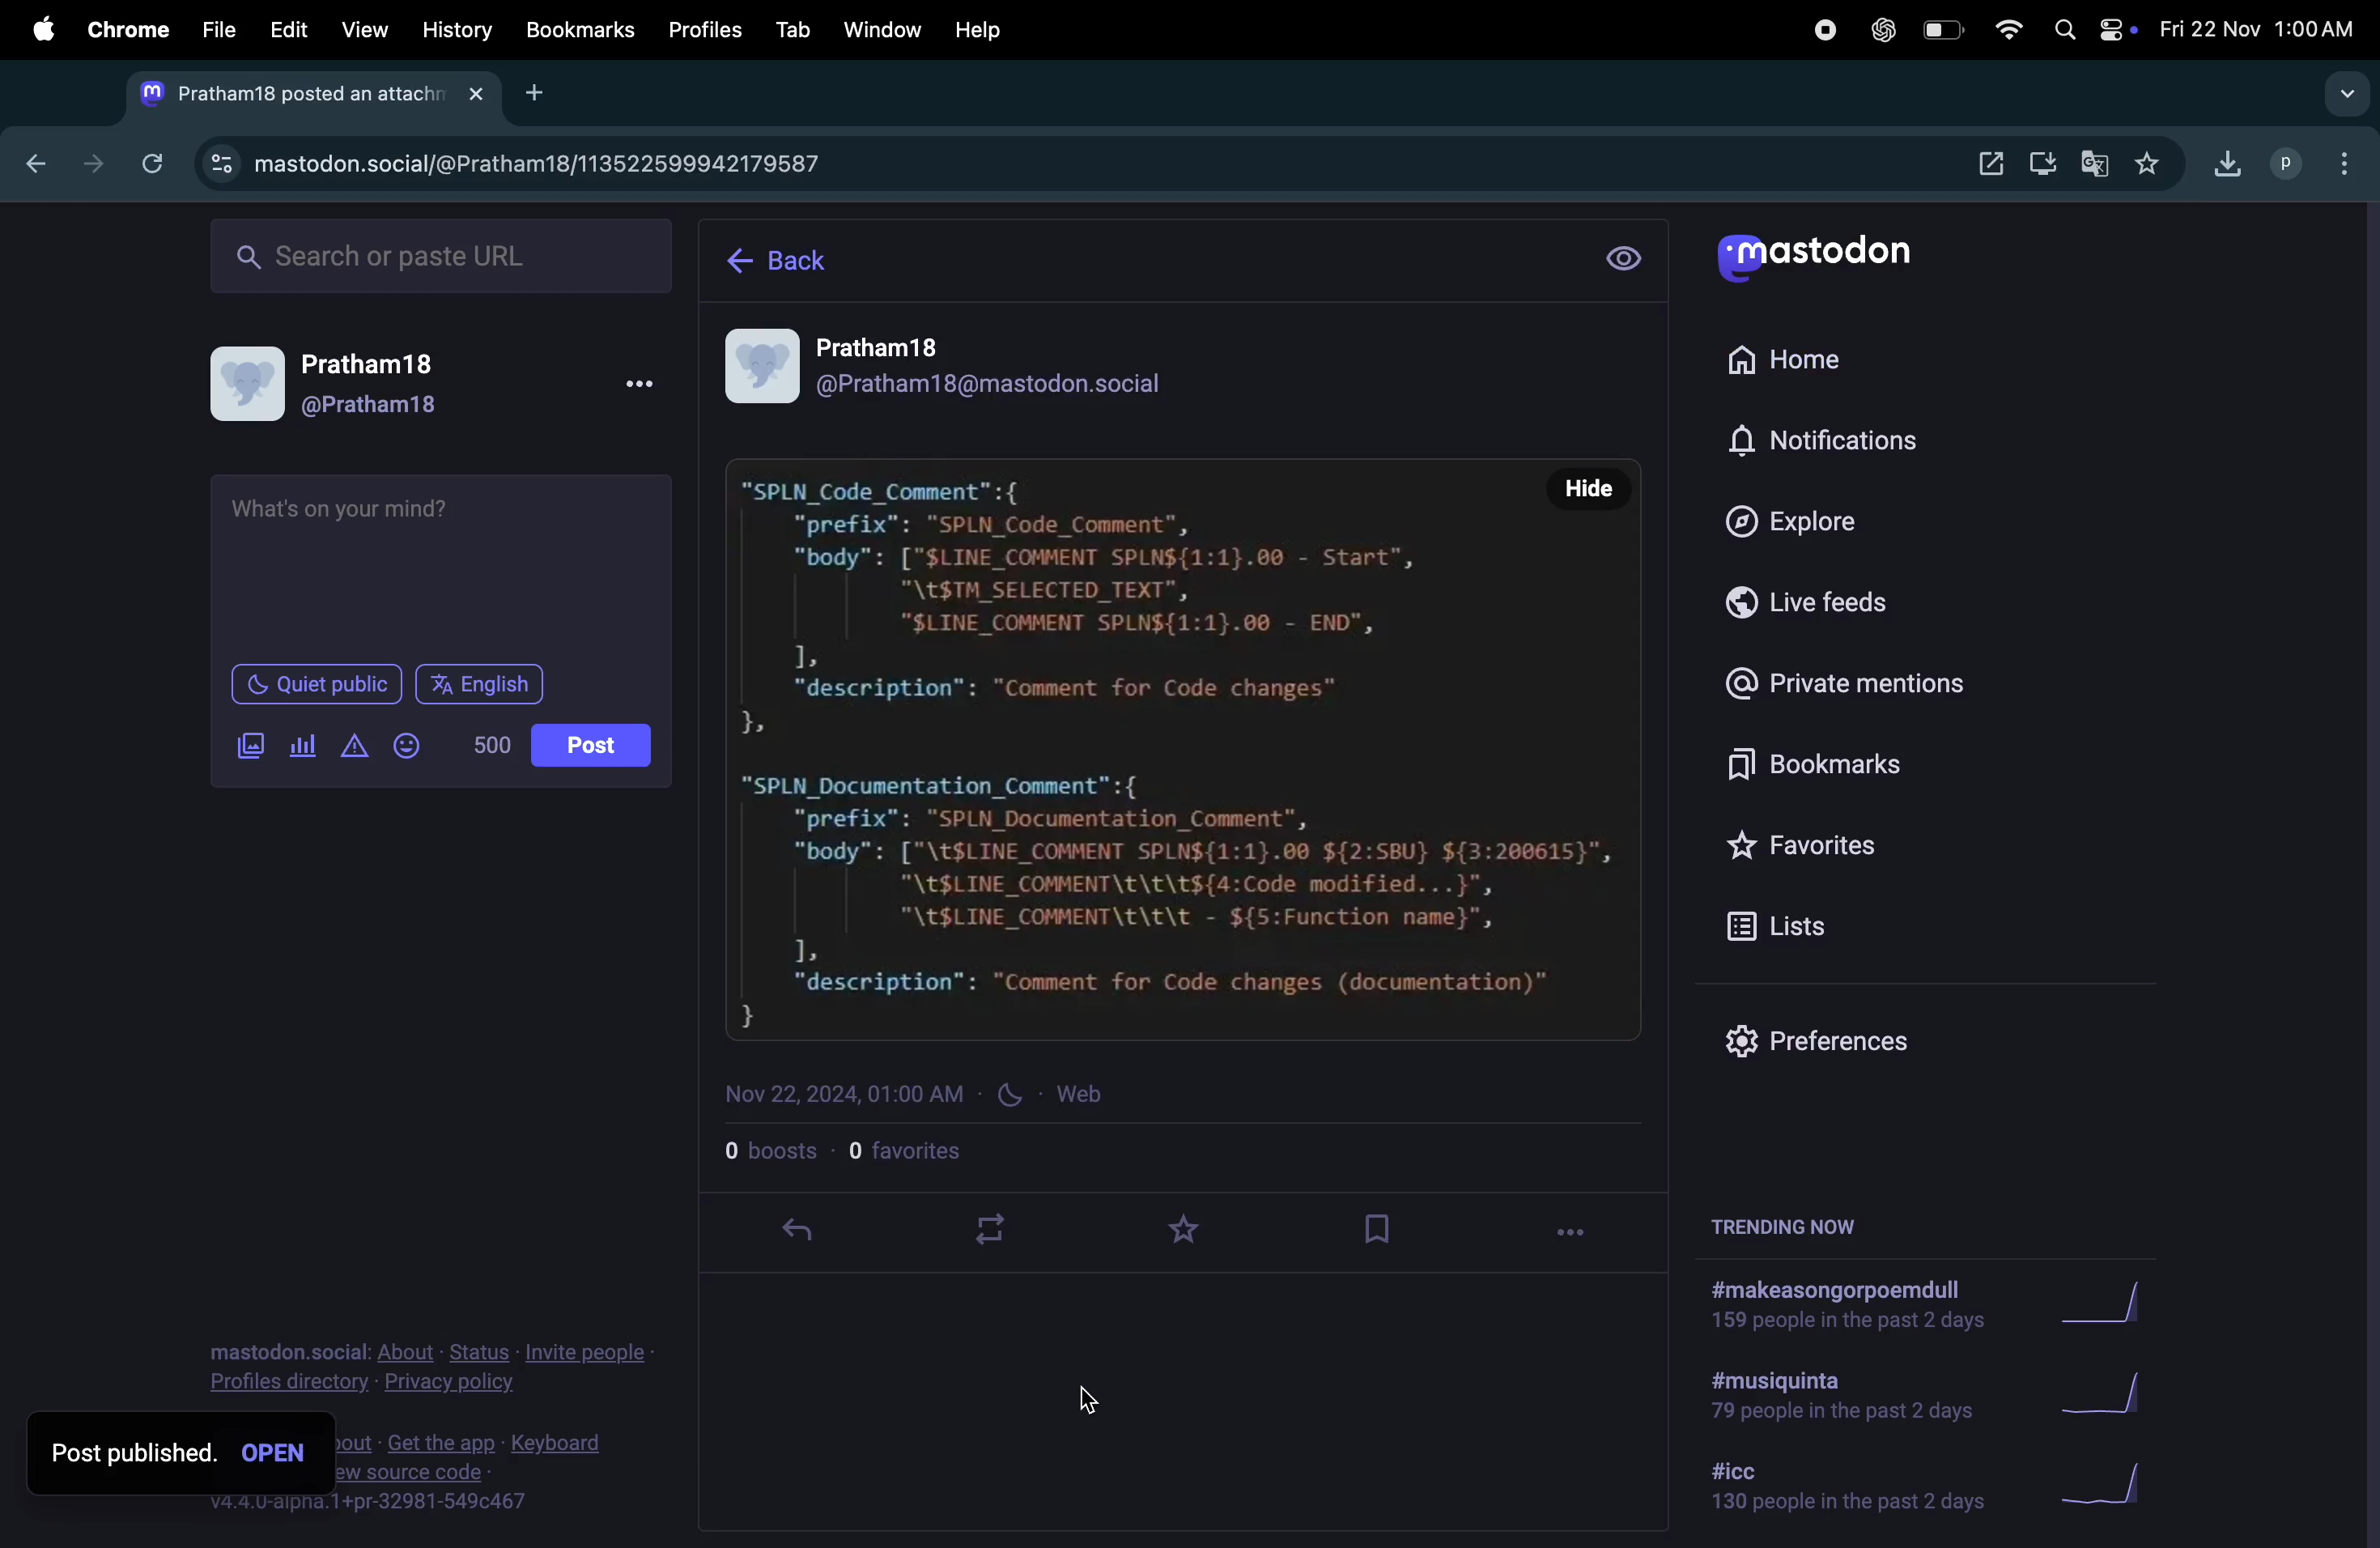  I want to click on profile information, so click(1163, 364).